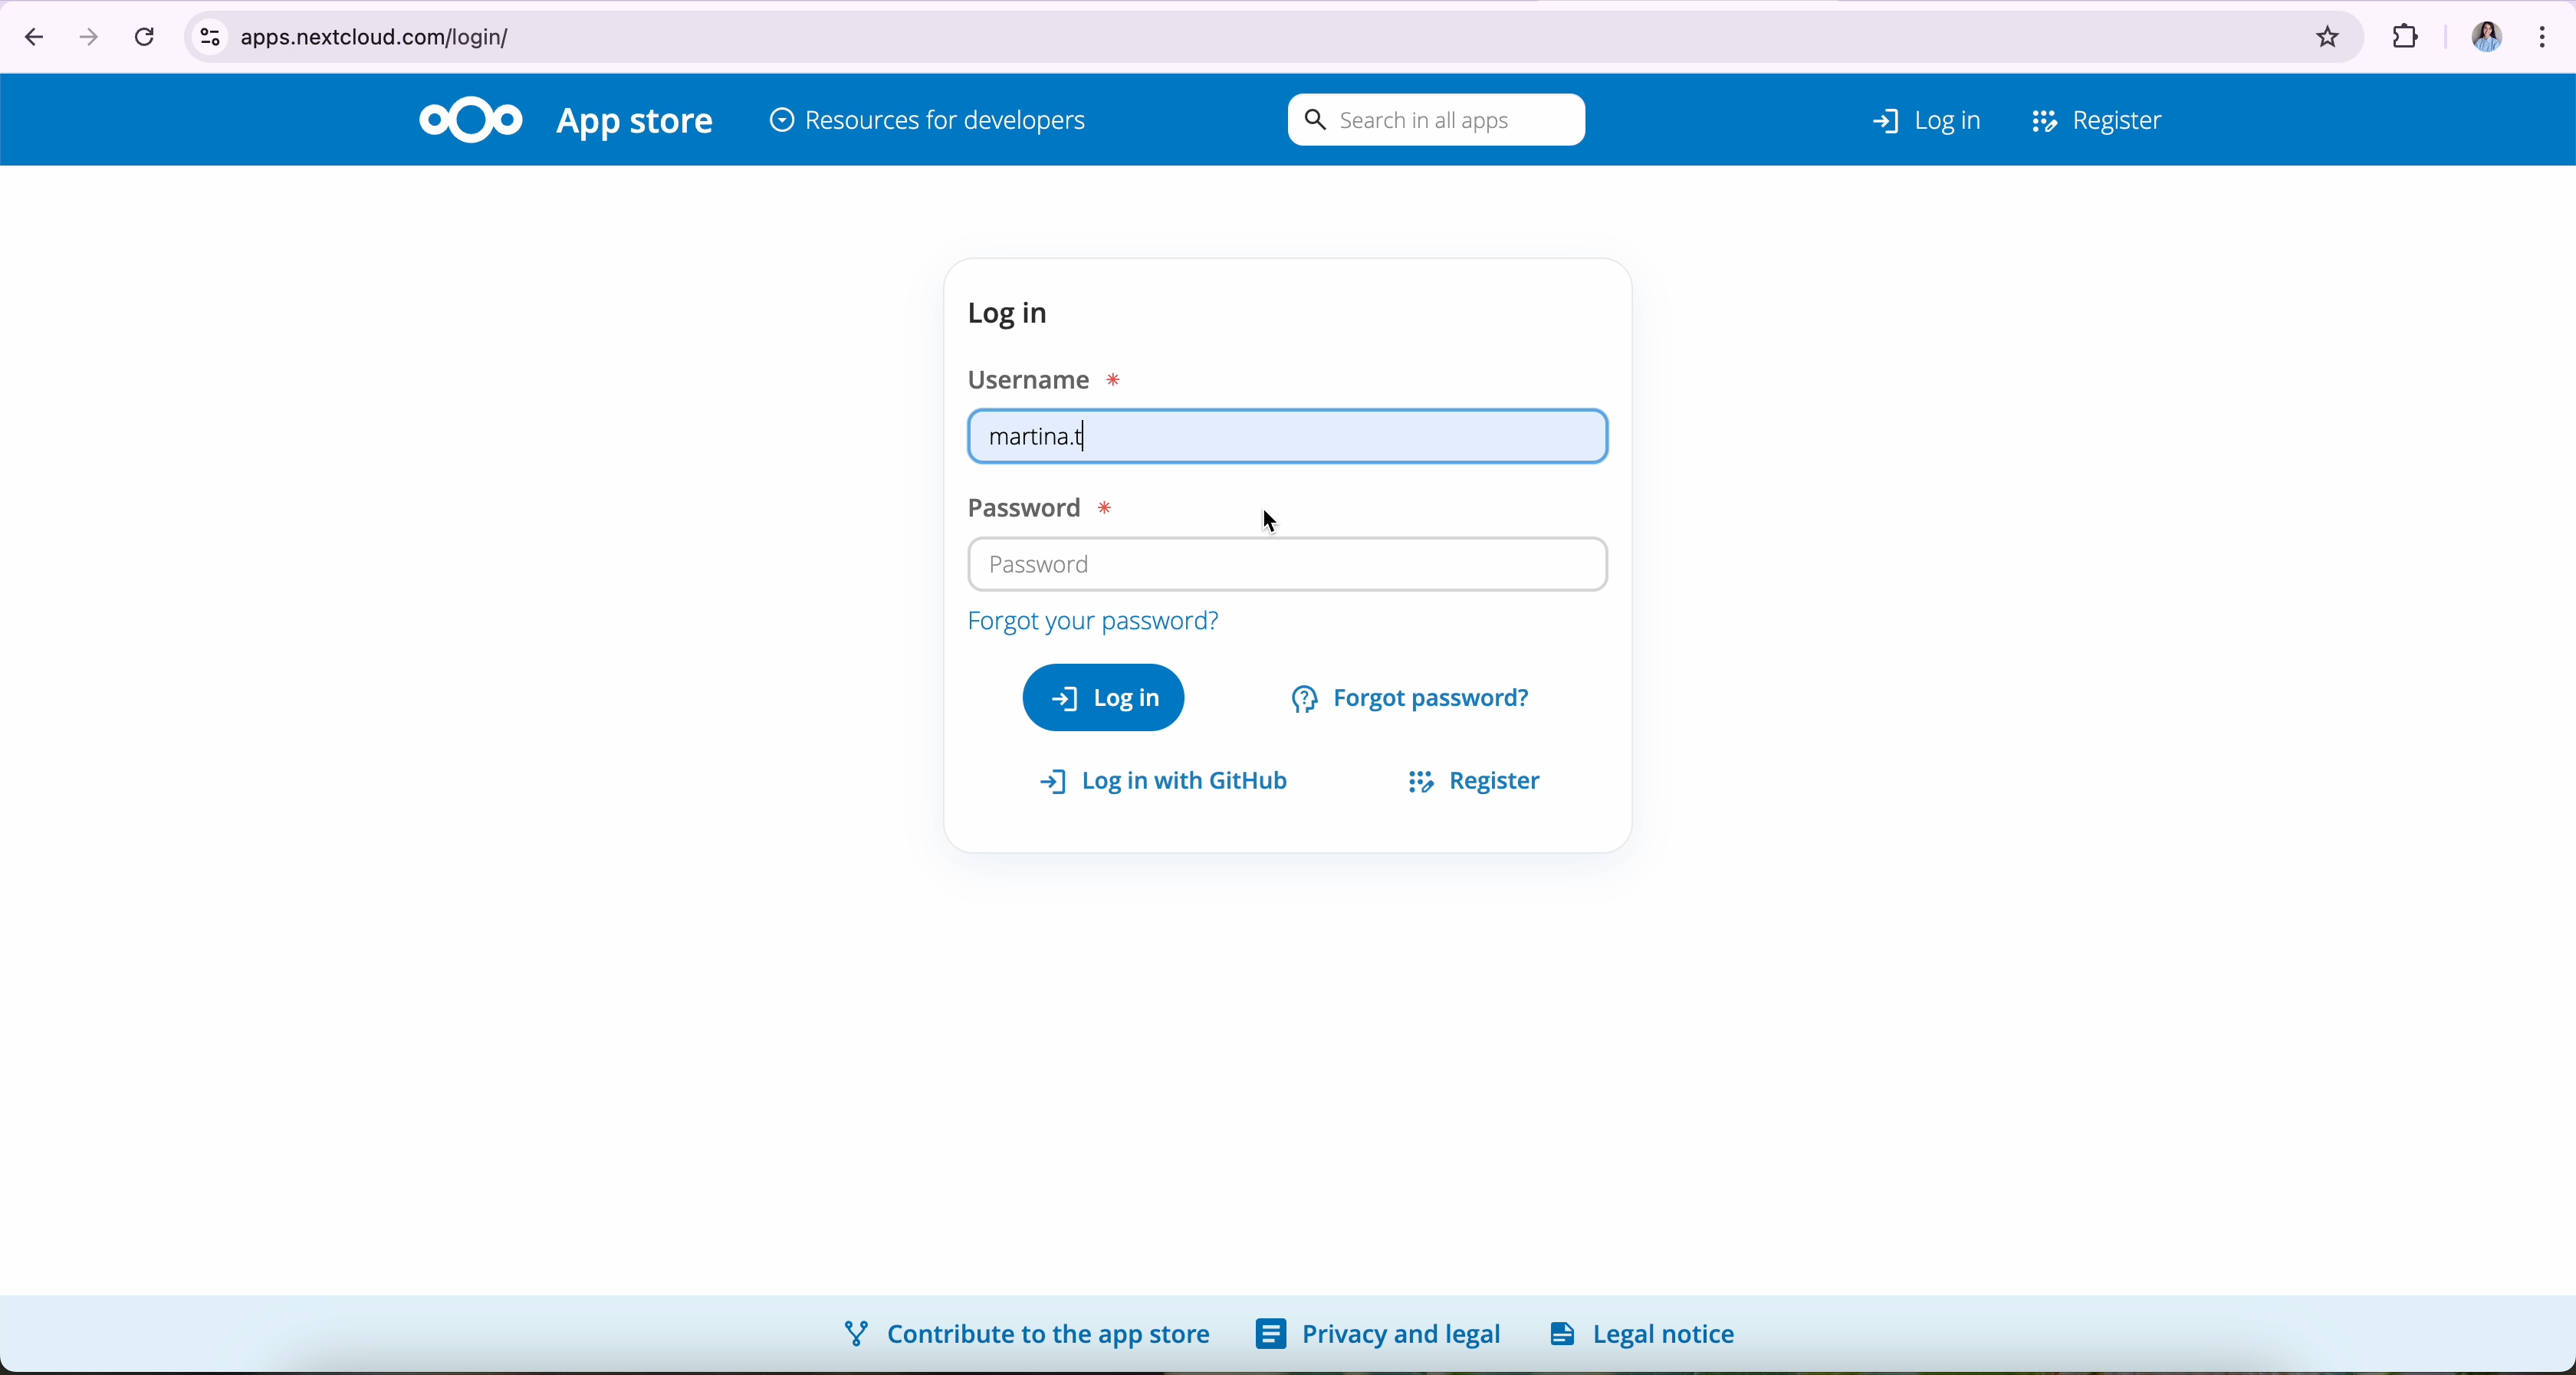  Describe the element at coordinates (2402, 30) in the screenshot. I see `extensions` at that location.